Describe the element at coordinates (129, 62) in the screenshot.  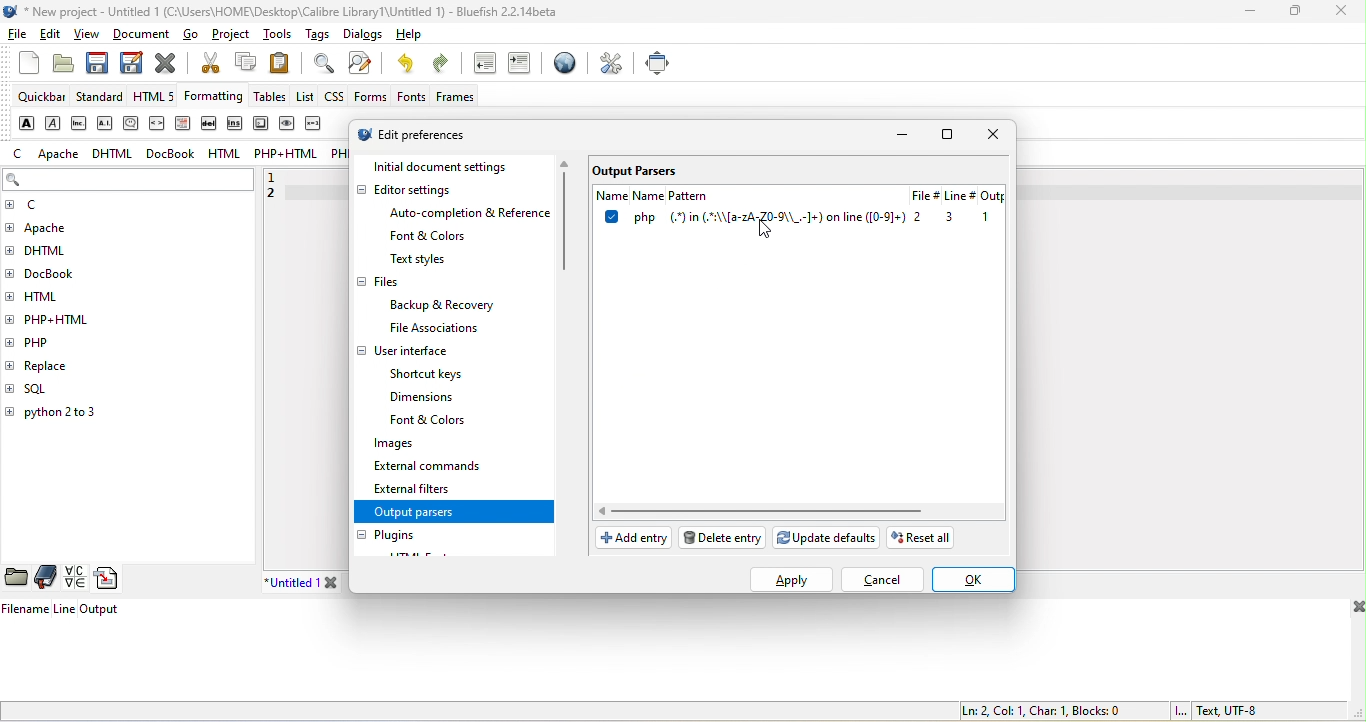
I see `save as` at that location.